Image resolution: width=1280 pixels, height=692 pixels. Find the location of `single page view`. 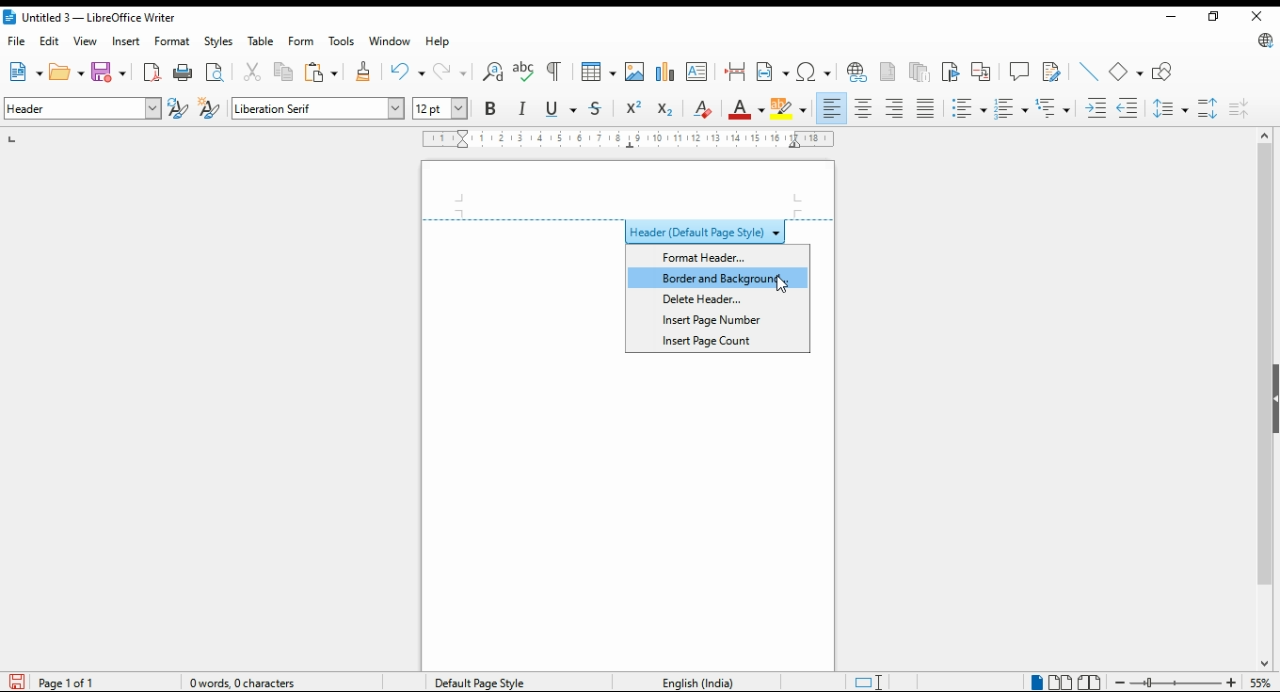

single page view is located at coordinates (1036, 681).